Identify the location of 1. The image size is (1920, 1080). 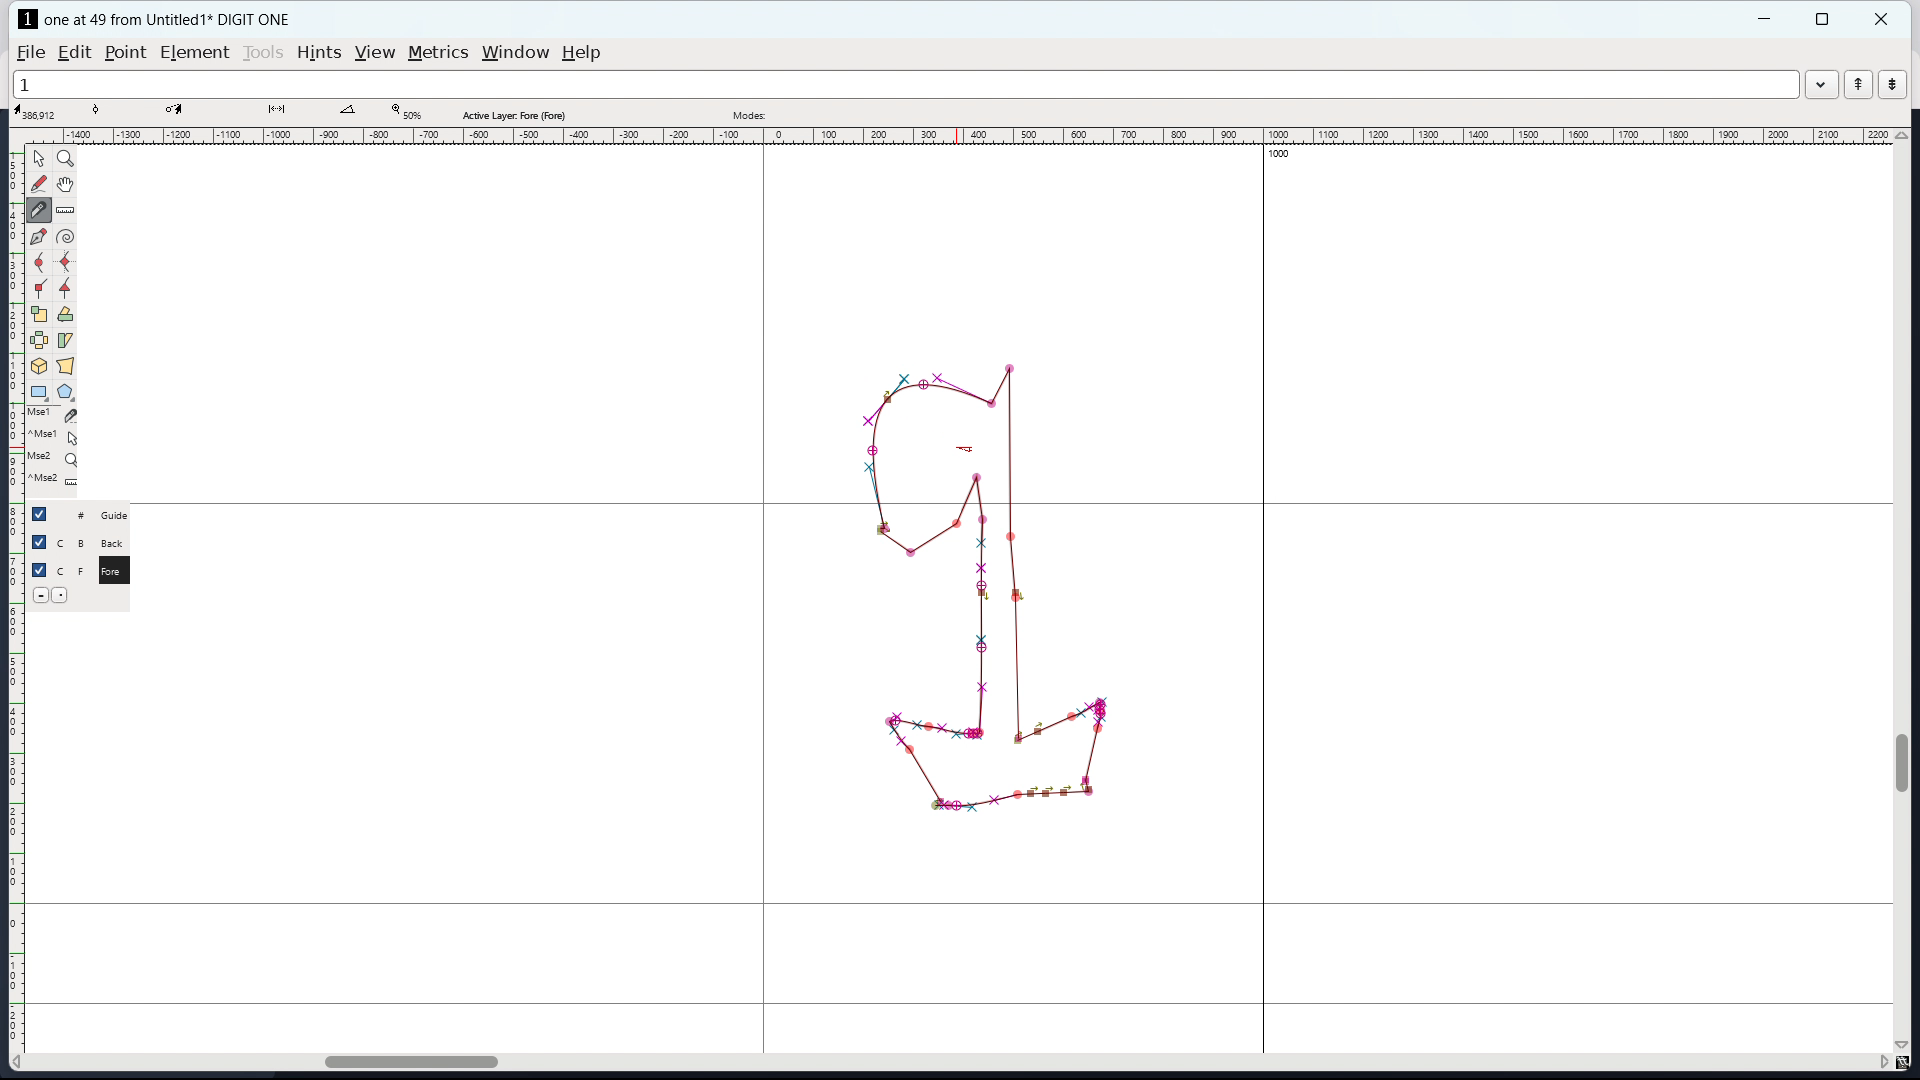
(904, 85).